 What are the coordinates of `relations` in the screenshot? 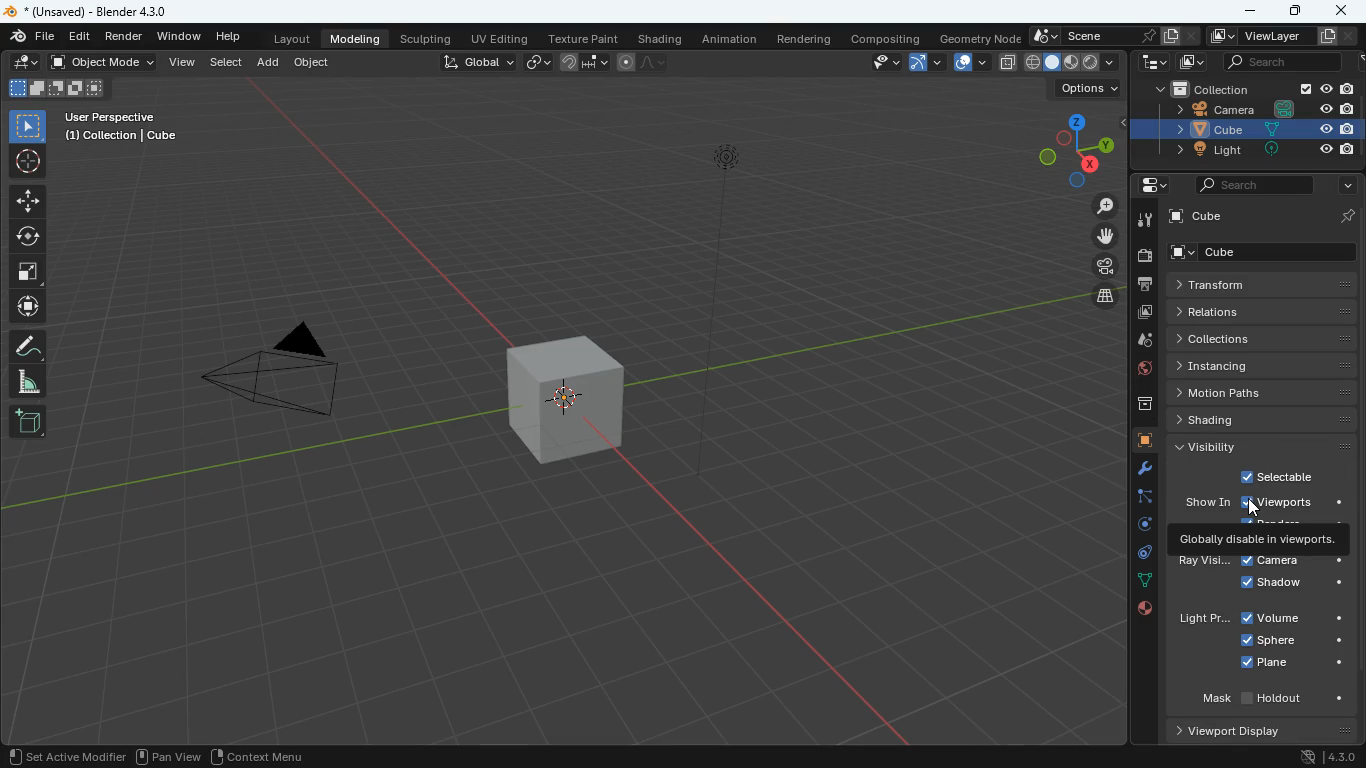 It's located at (1268, 312).